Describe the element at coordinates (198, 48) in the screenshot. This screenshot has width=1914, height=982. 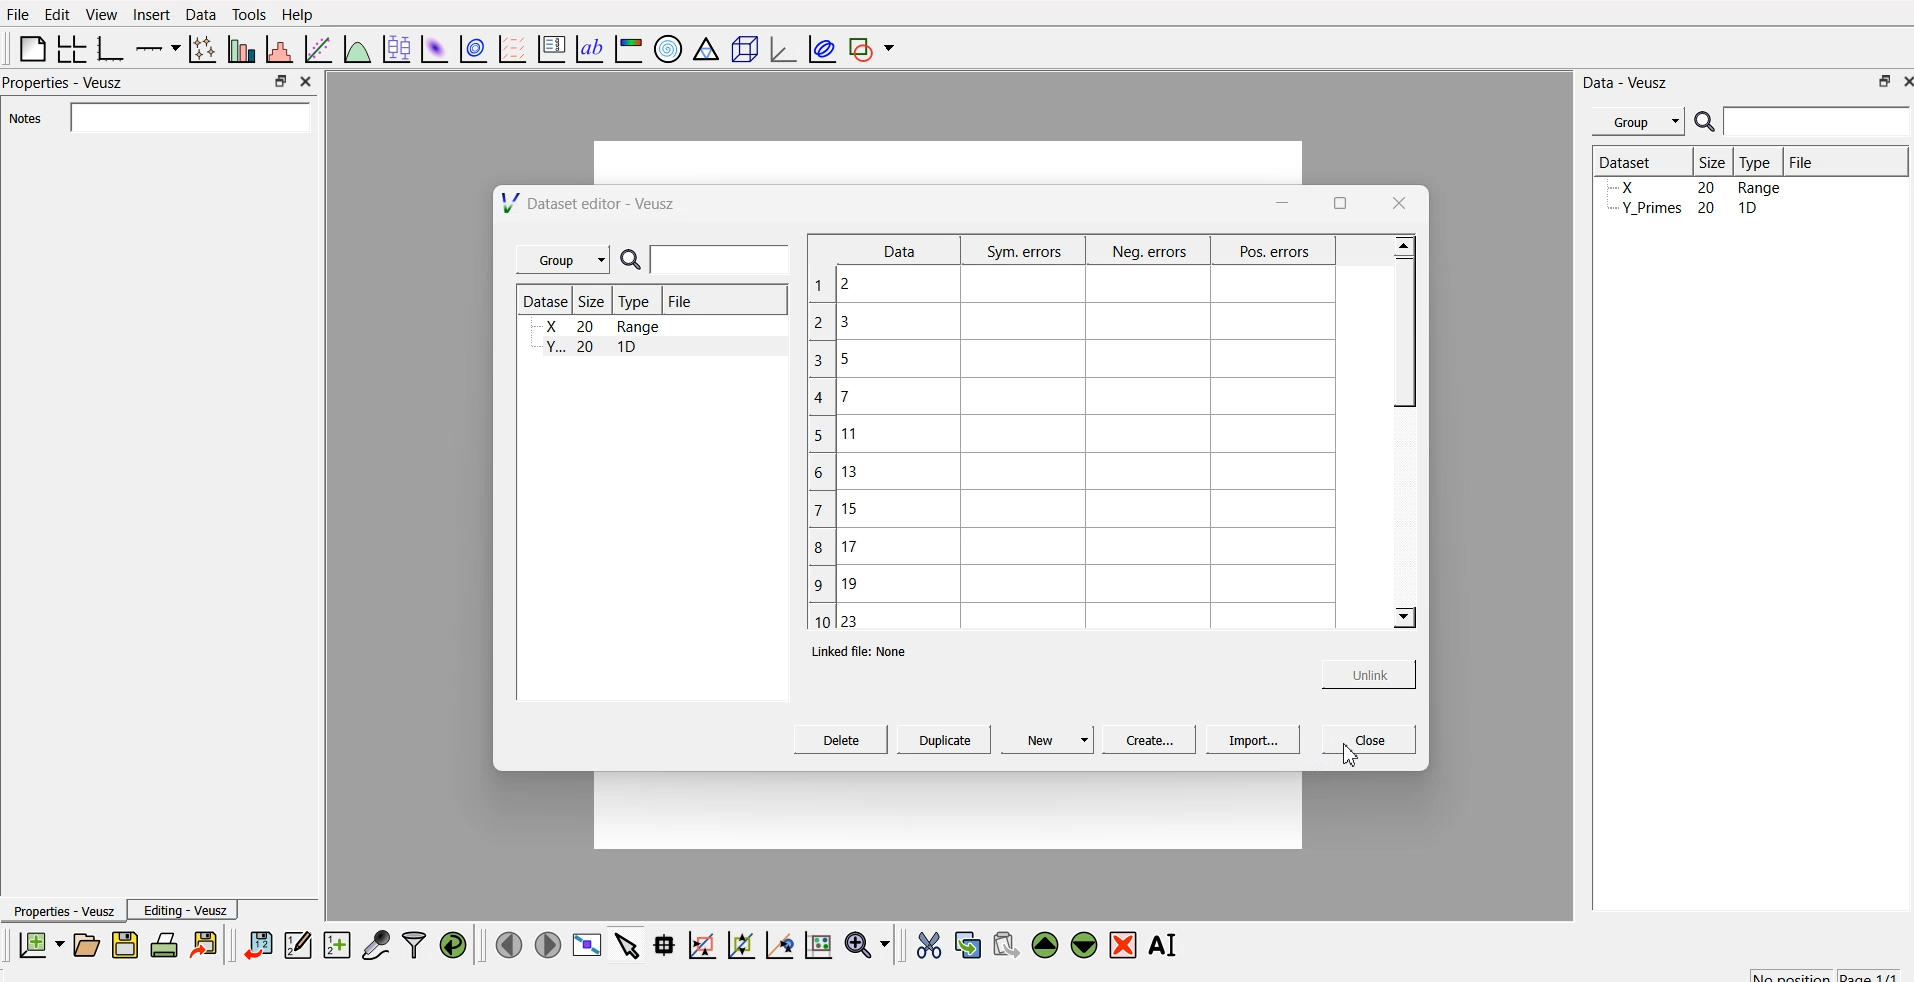
I see `plot points` at that location.